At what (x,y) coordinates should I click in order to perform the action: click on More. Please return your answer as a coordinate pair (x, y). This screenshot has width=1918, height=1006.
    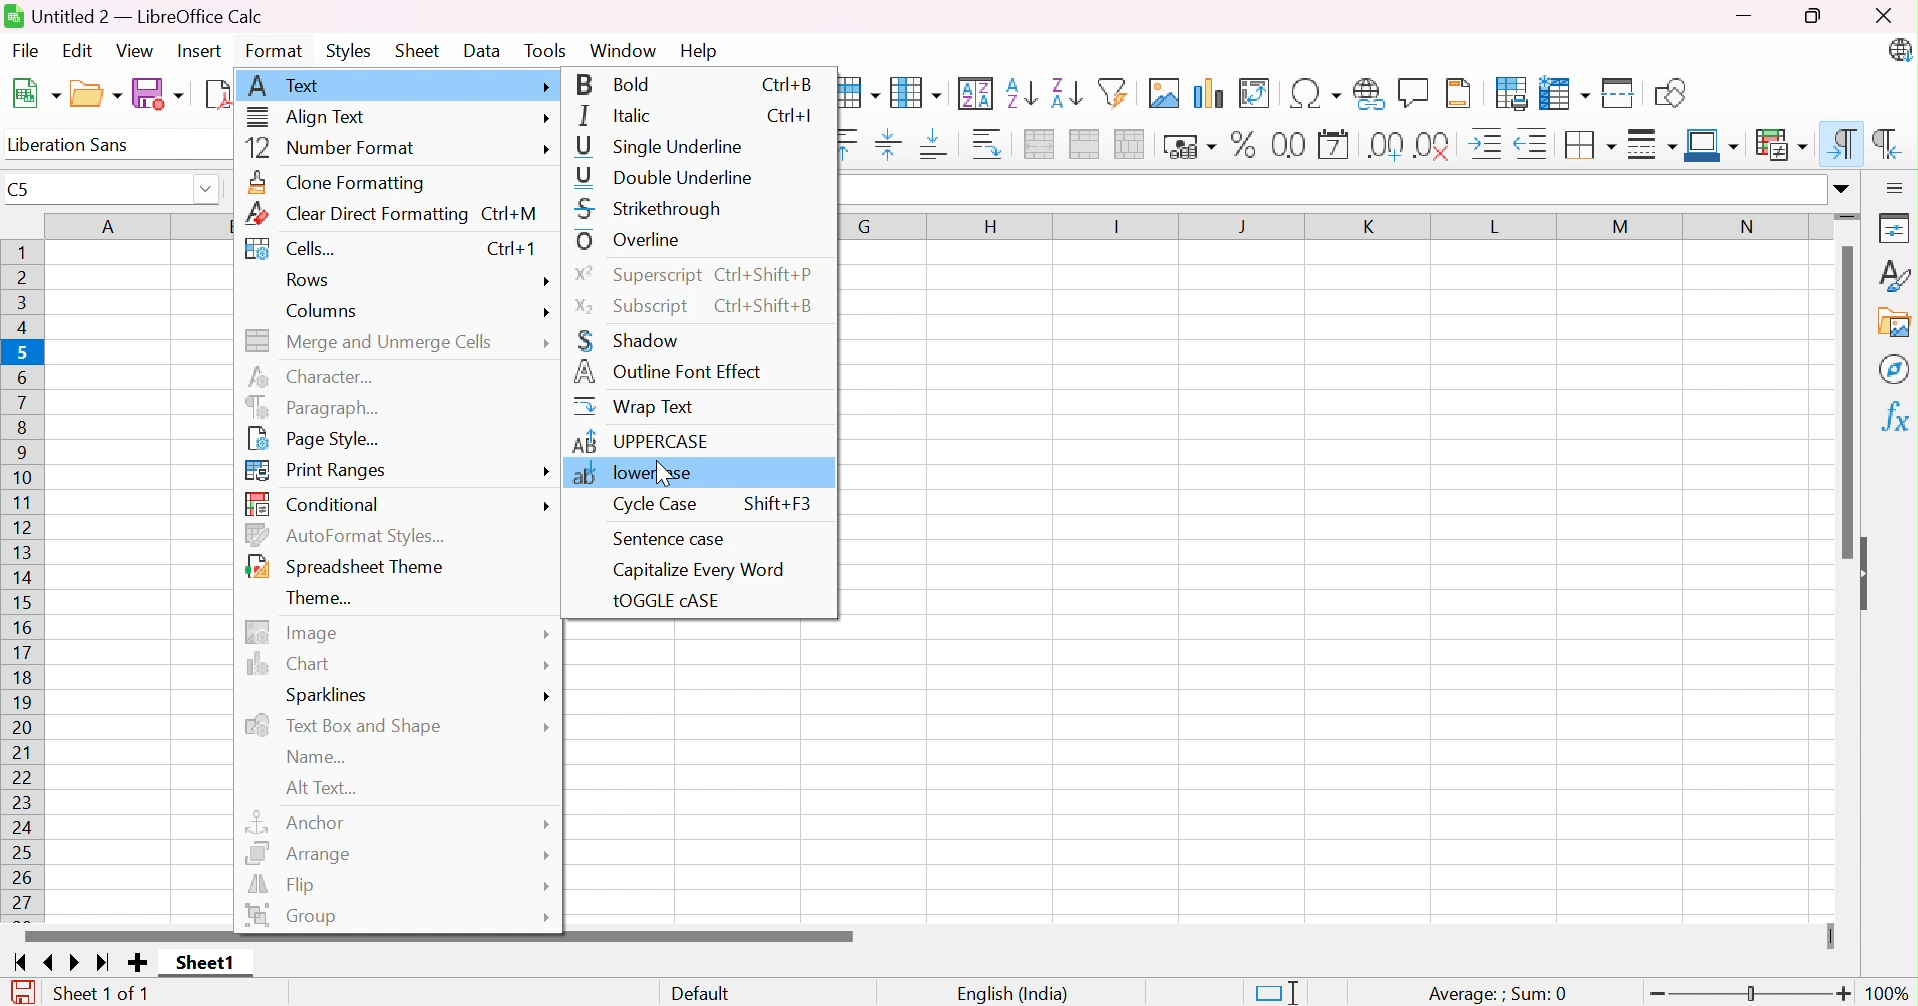
    Looking at the image, I should click on (548, 854).